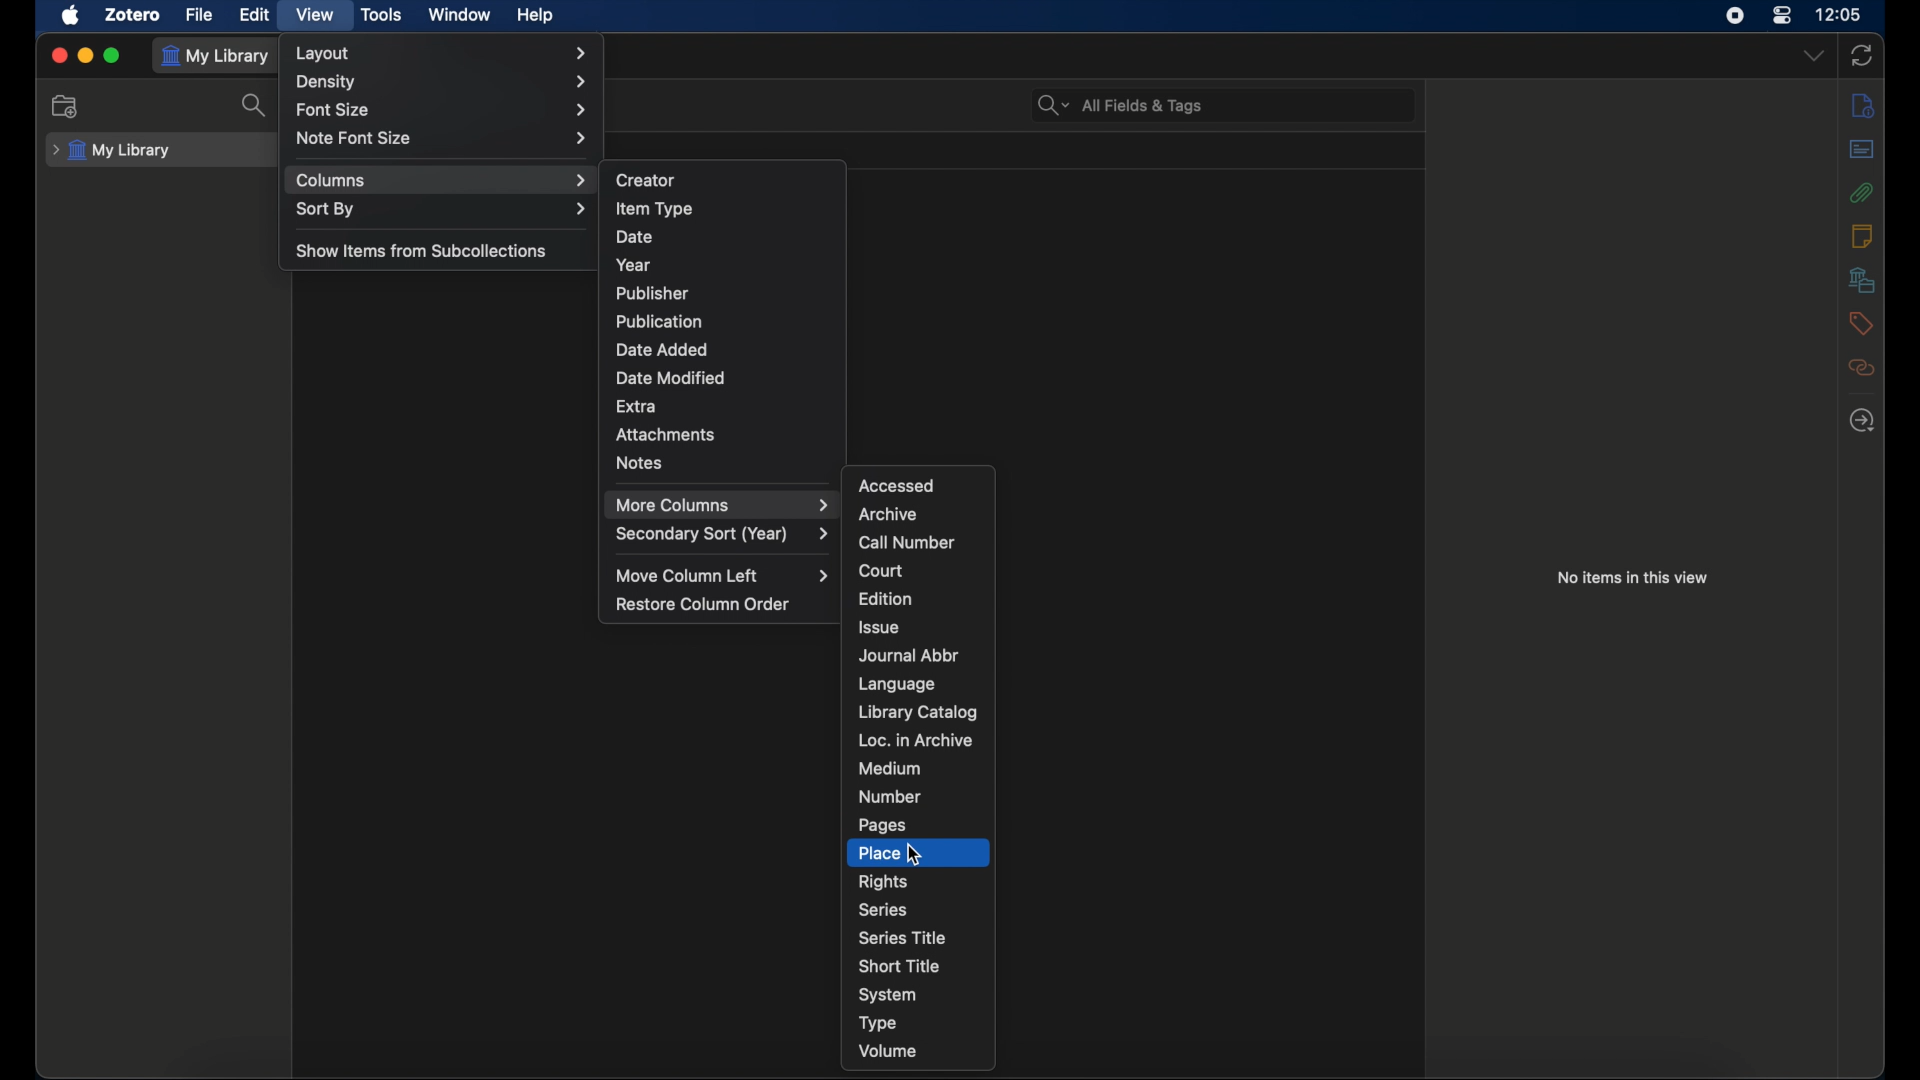  Describe the element at coordinates (382, 15) in the screenshot. I see `tools` at that location.